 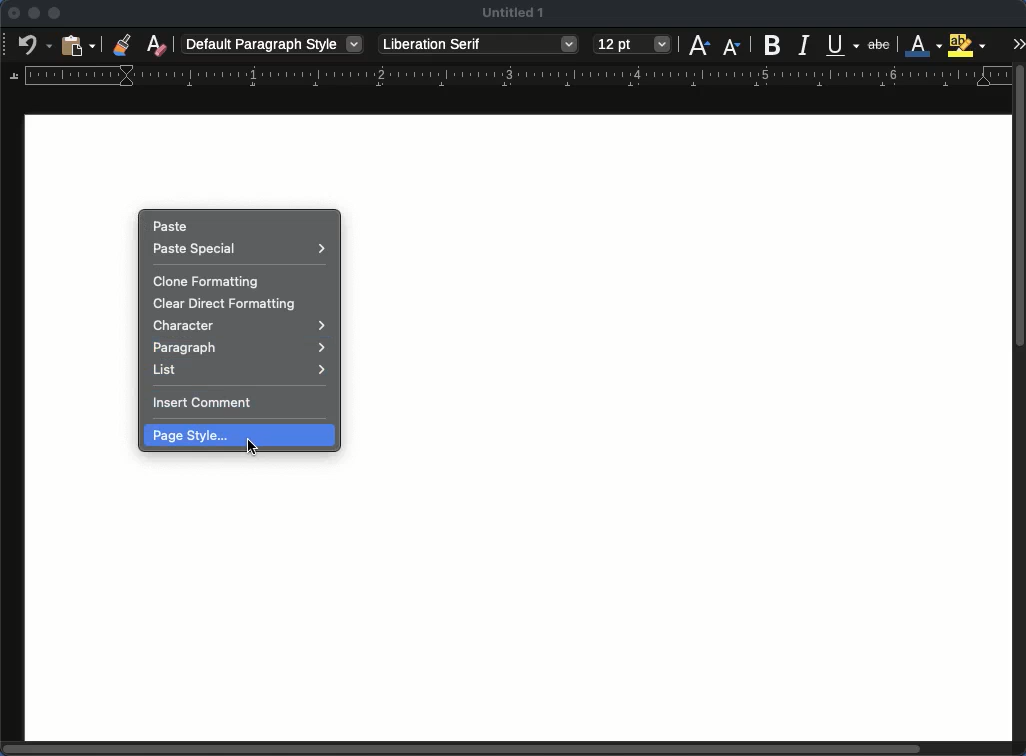 I want to click on Default paragraph style, so click(x=272, y=44).